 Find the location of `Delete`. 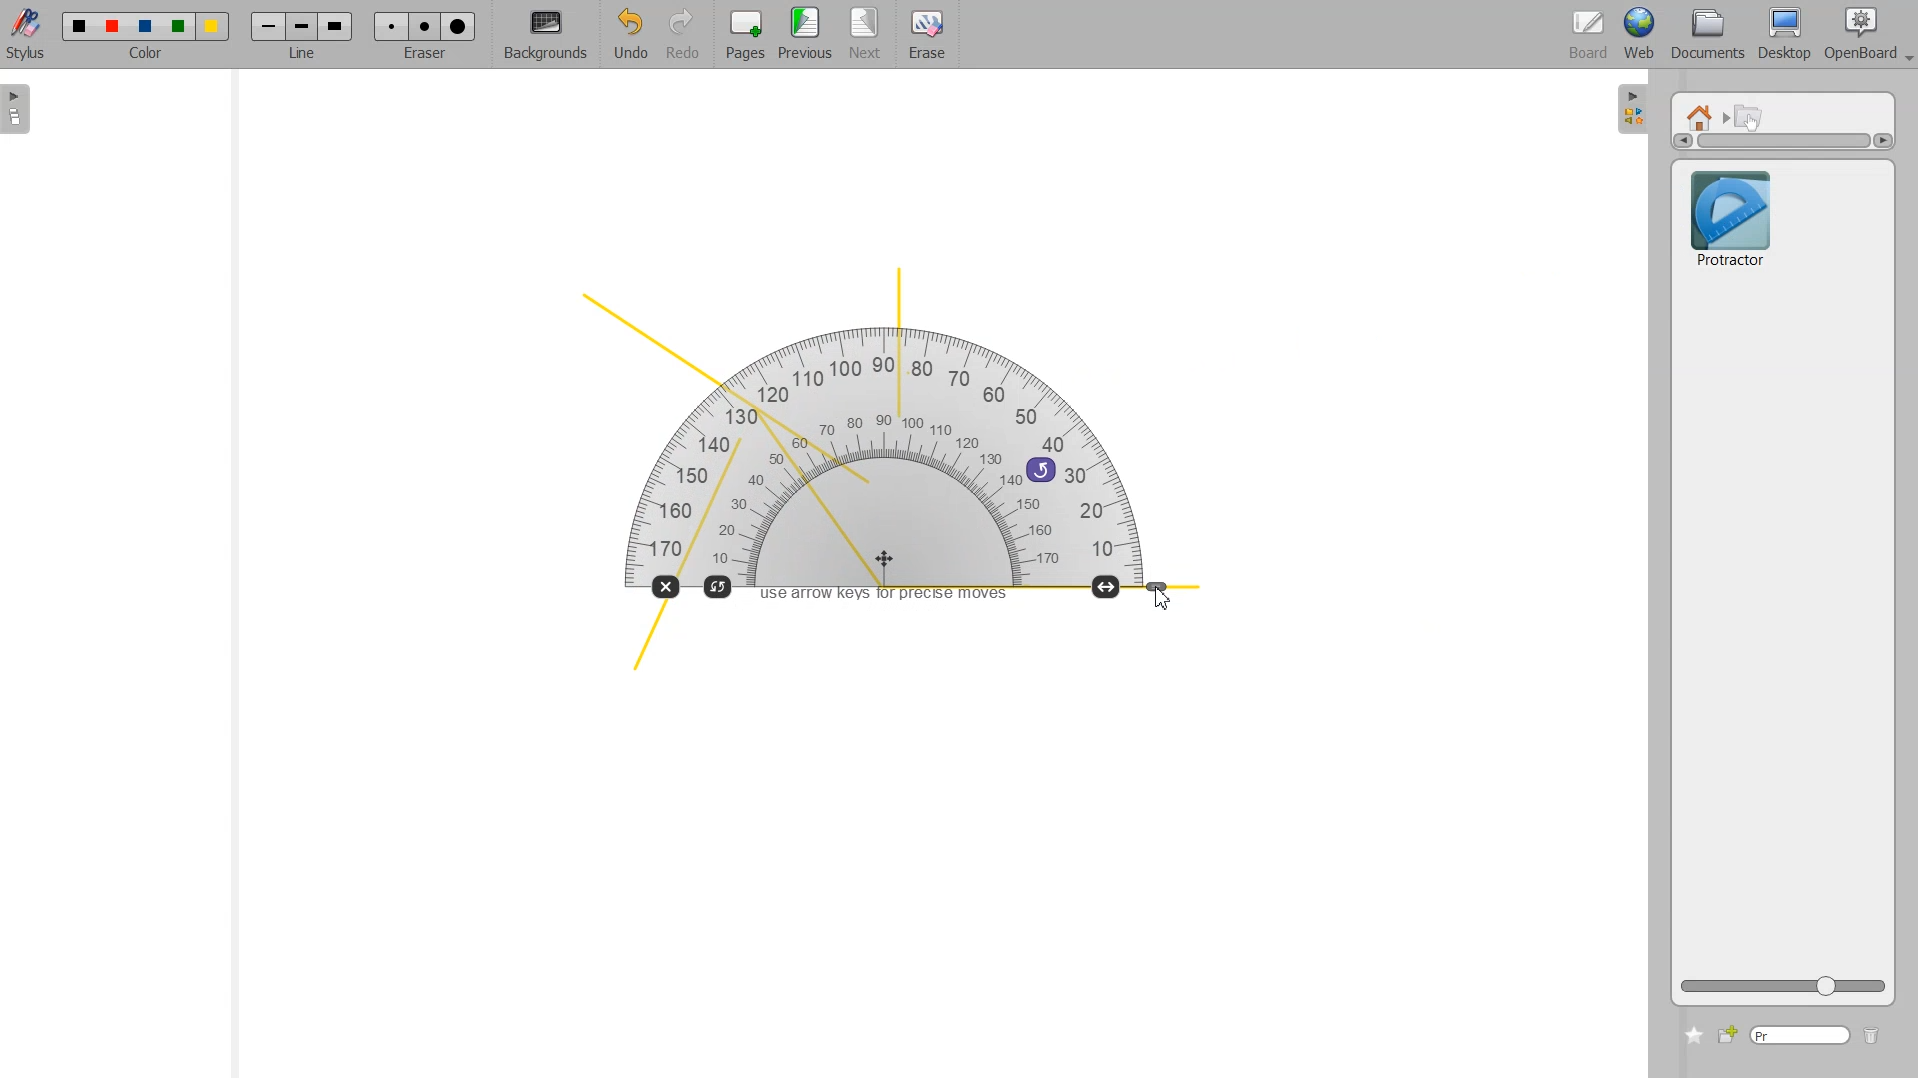

Delete is located at coordinates (1872, 1037).